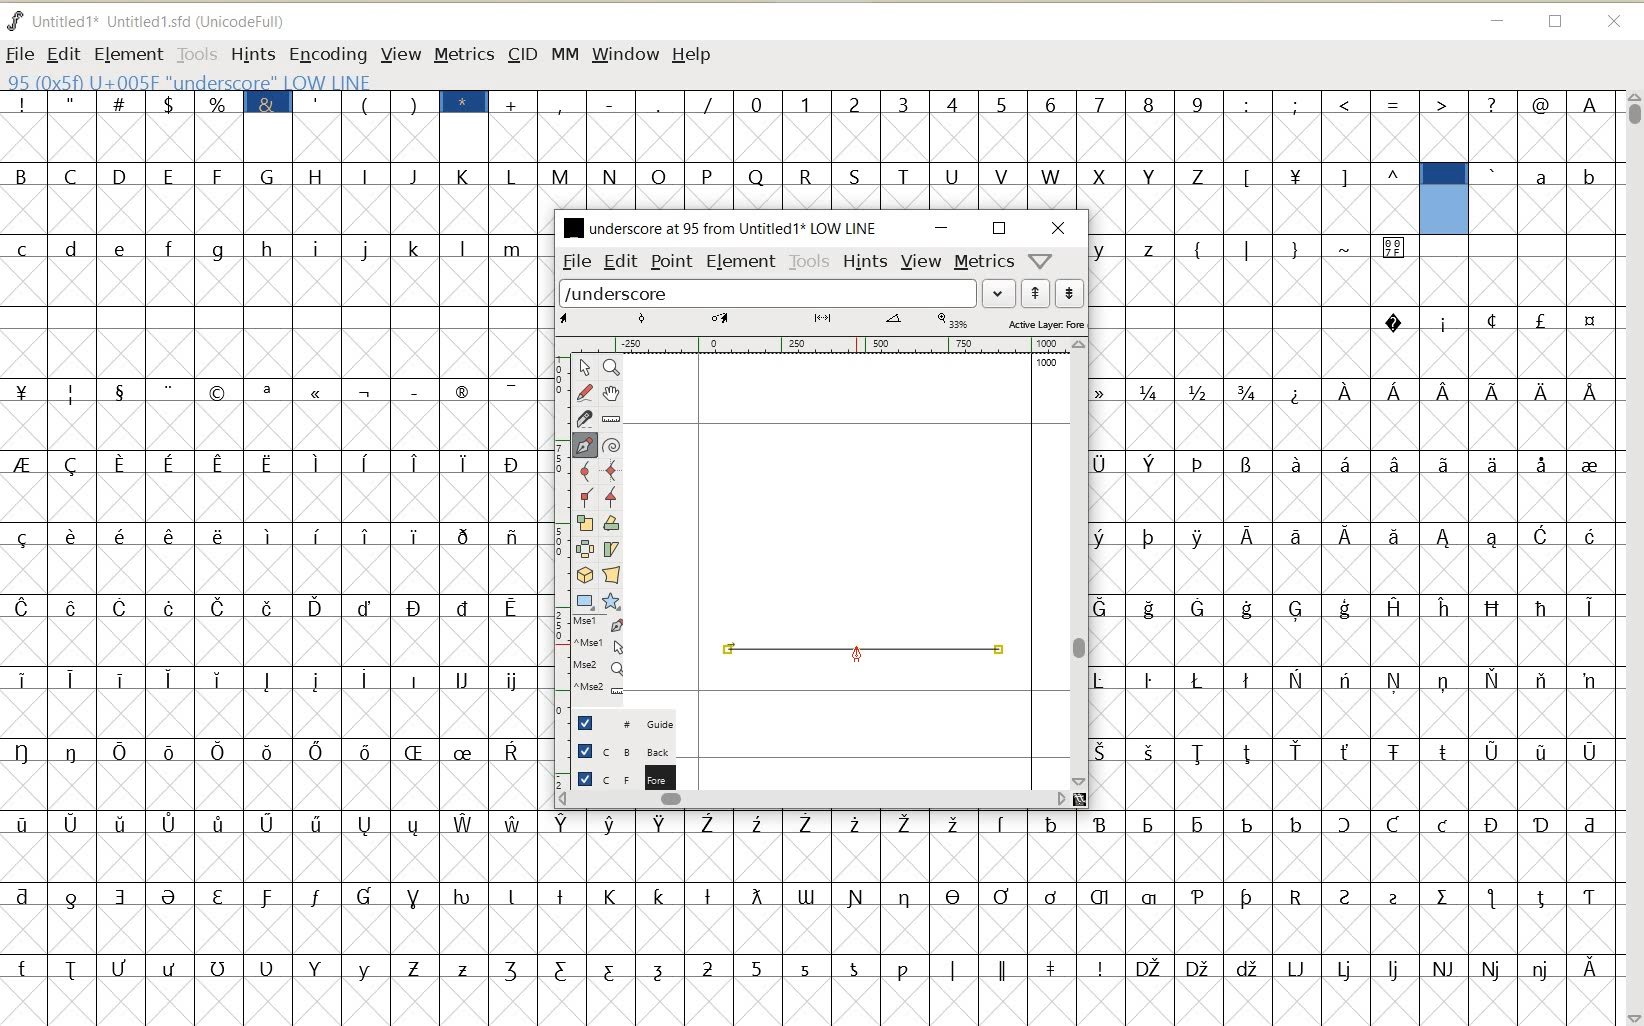 This screenshot has width=1644, height=1026. Describe the element at coordinates (195, 53) in the screenshot. I see `TOOLS` at that location.